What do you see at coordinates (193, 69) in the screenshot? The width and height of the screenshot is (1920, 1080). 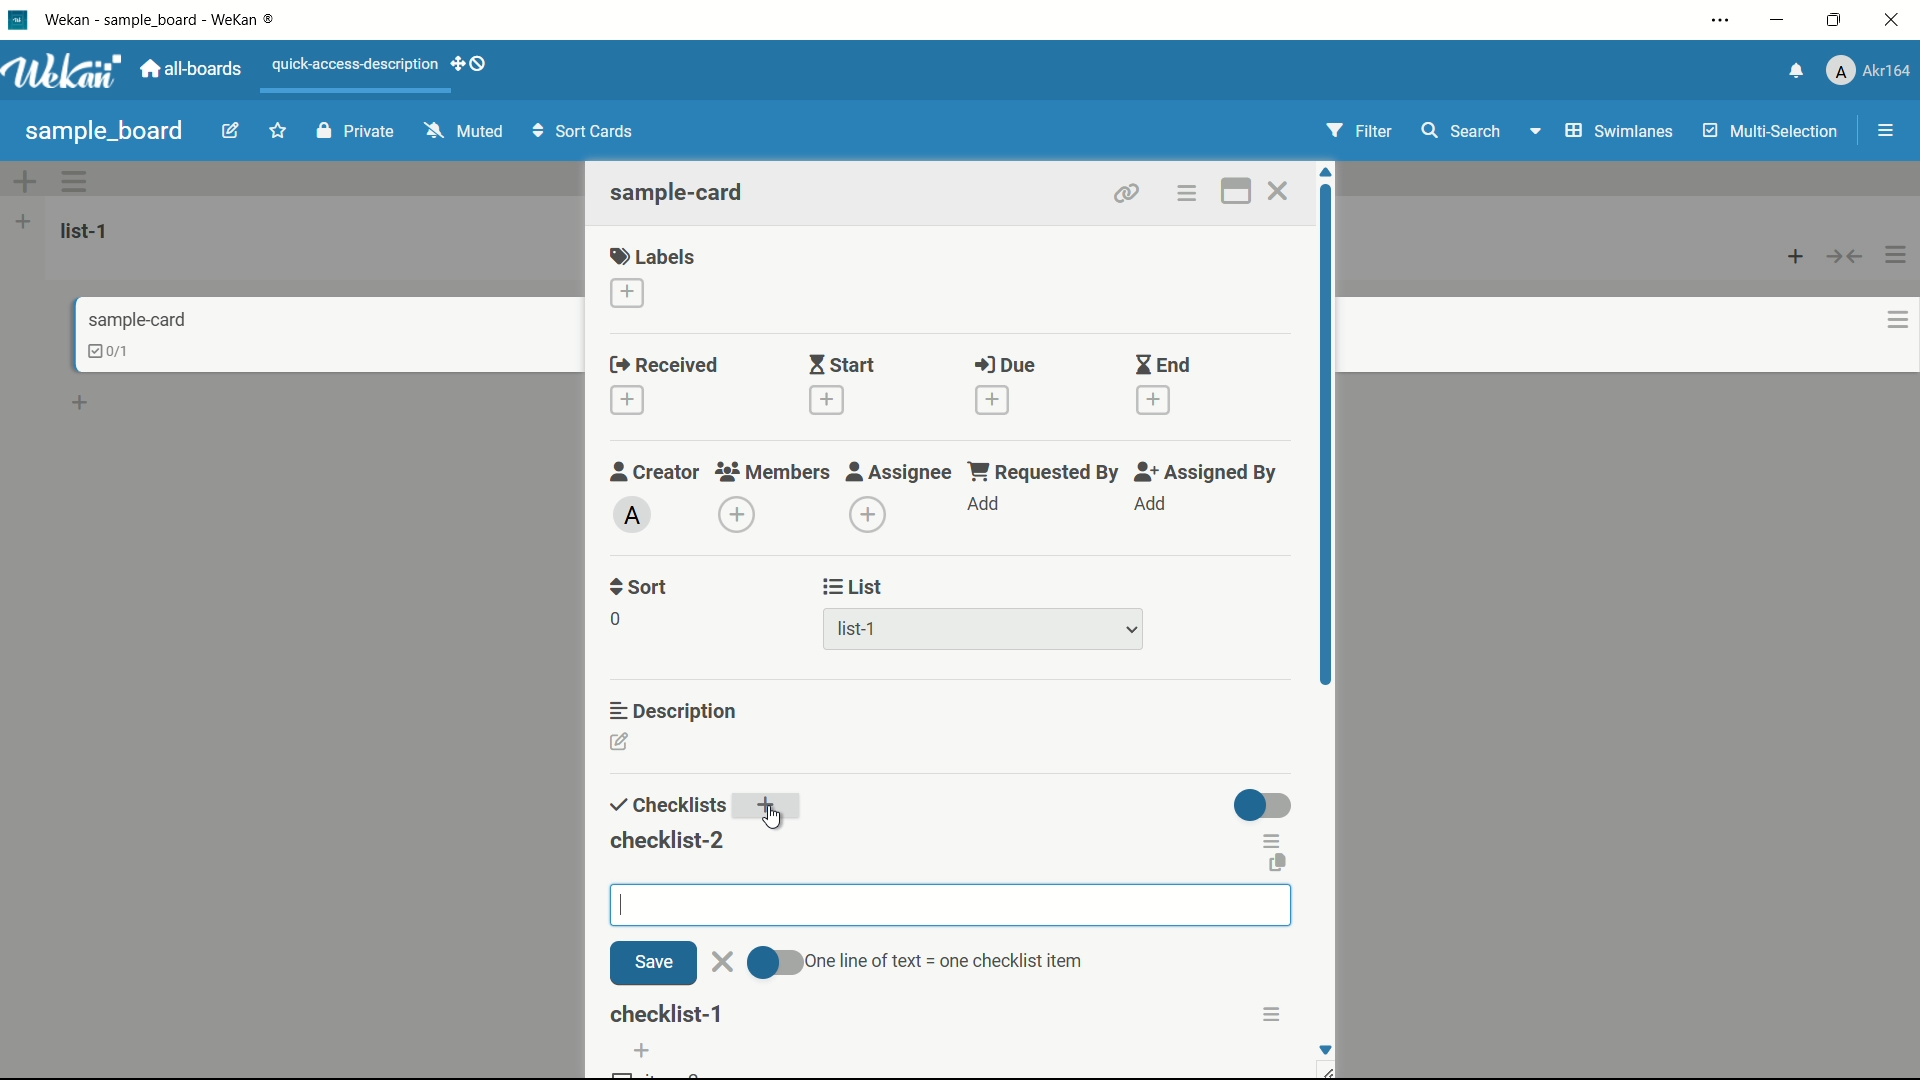 I see `all boards` at bounding box center [193, 69].